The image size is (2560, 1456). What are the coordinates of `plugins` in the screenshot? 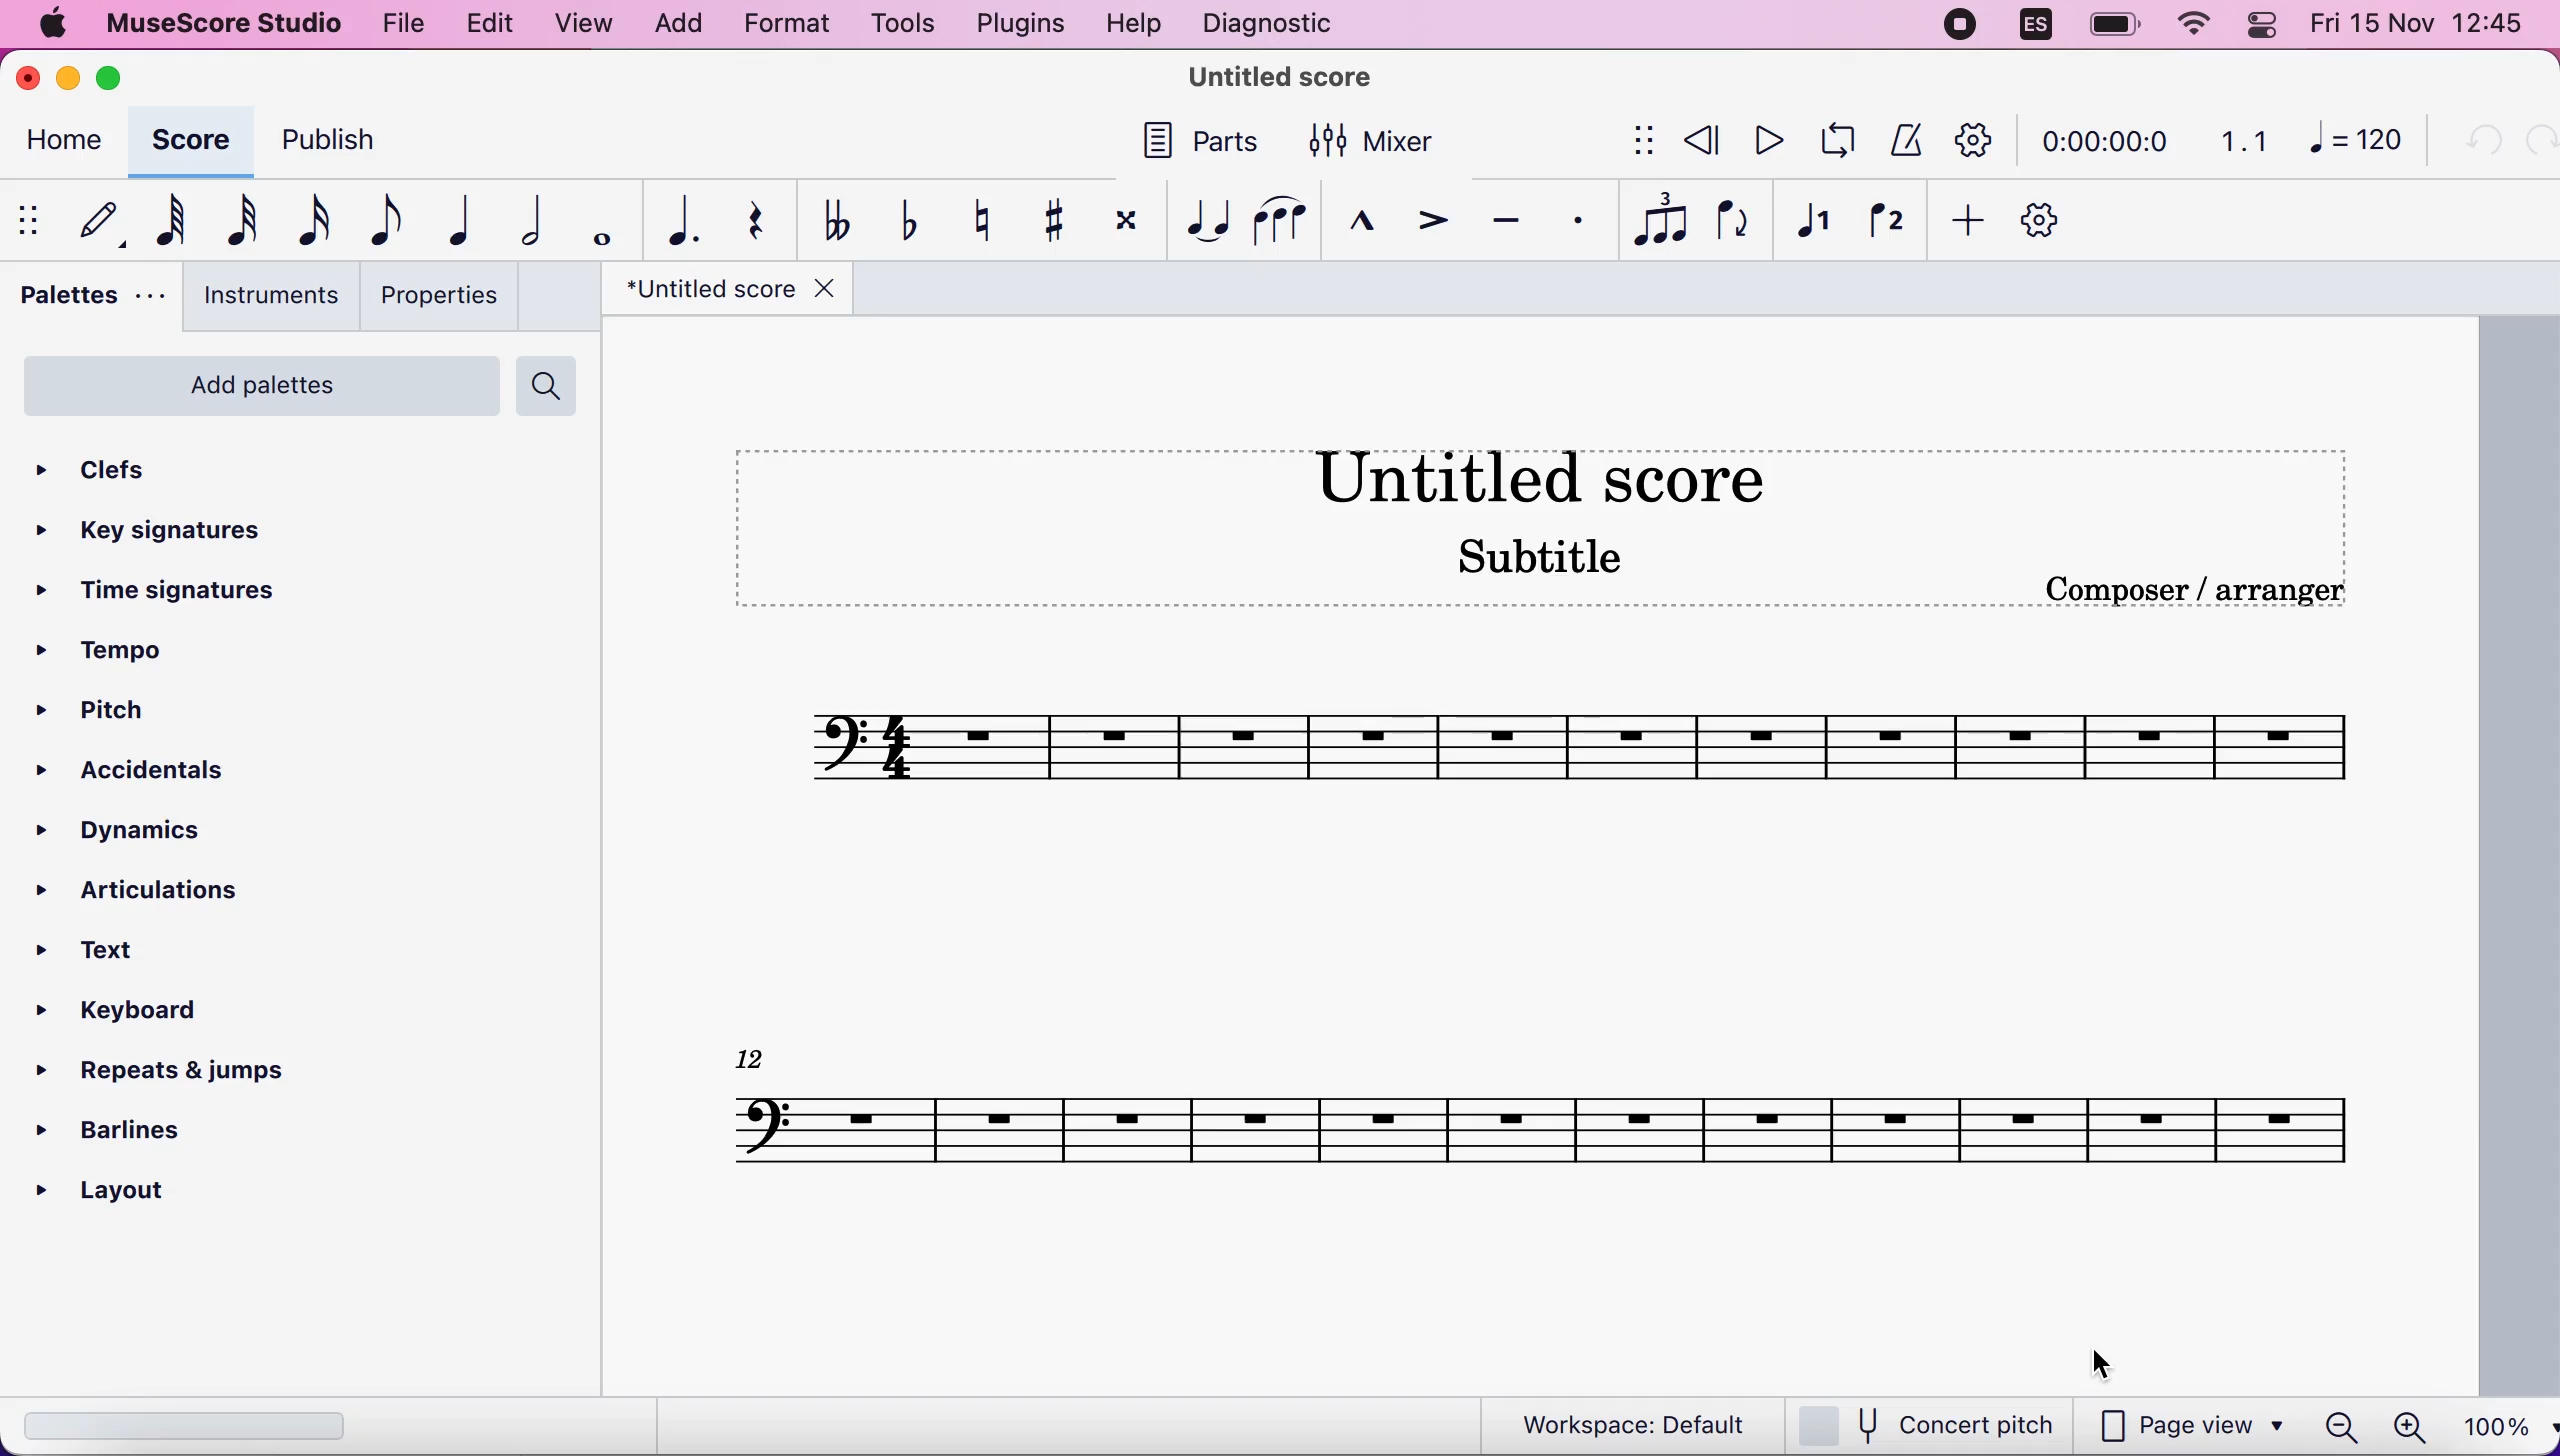 It's located at (1018, 24).